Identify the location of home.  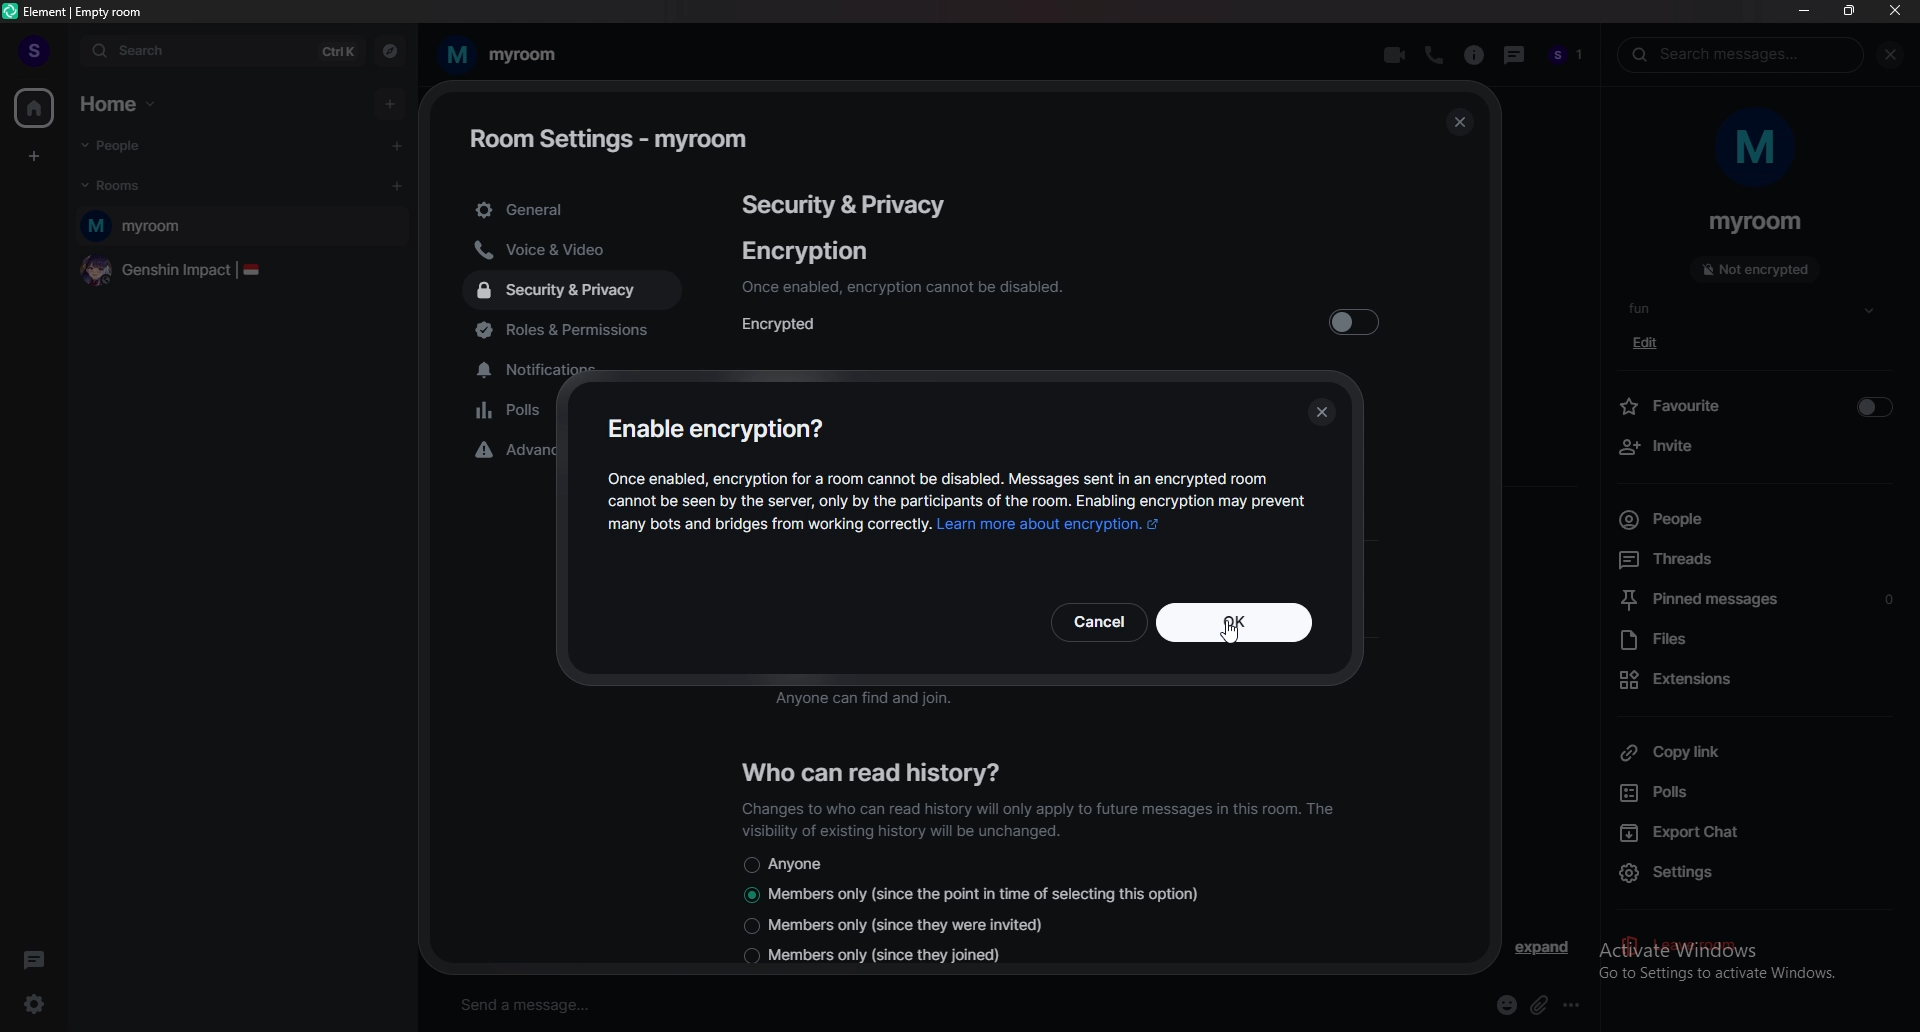
(130, 102).